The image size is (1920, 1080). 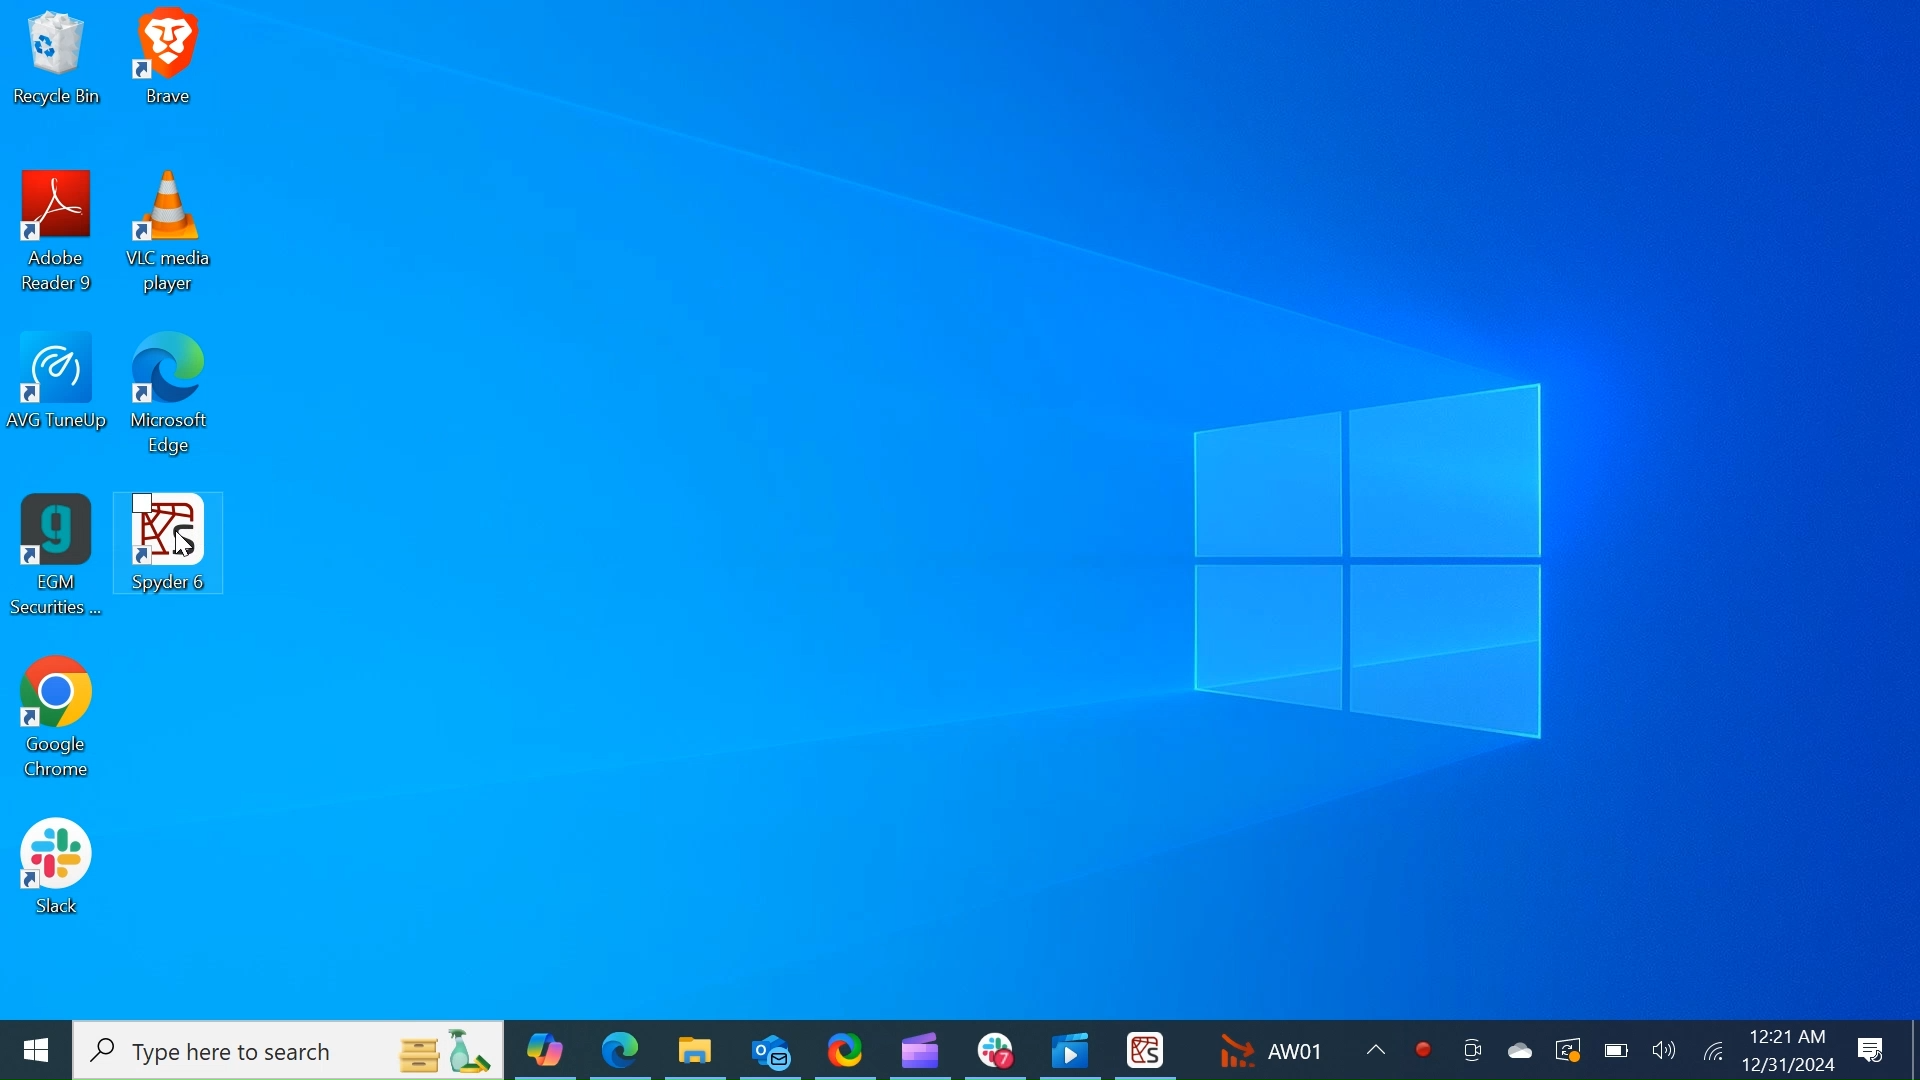 I want to click on AW01, so click(x=1305, y=1049).